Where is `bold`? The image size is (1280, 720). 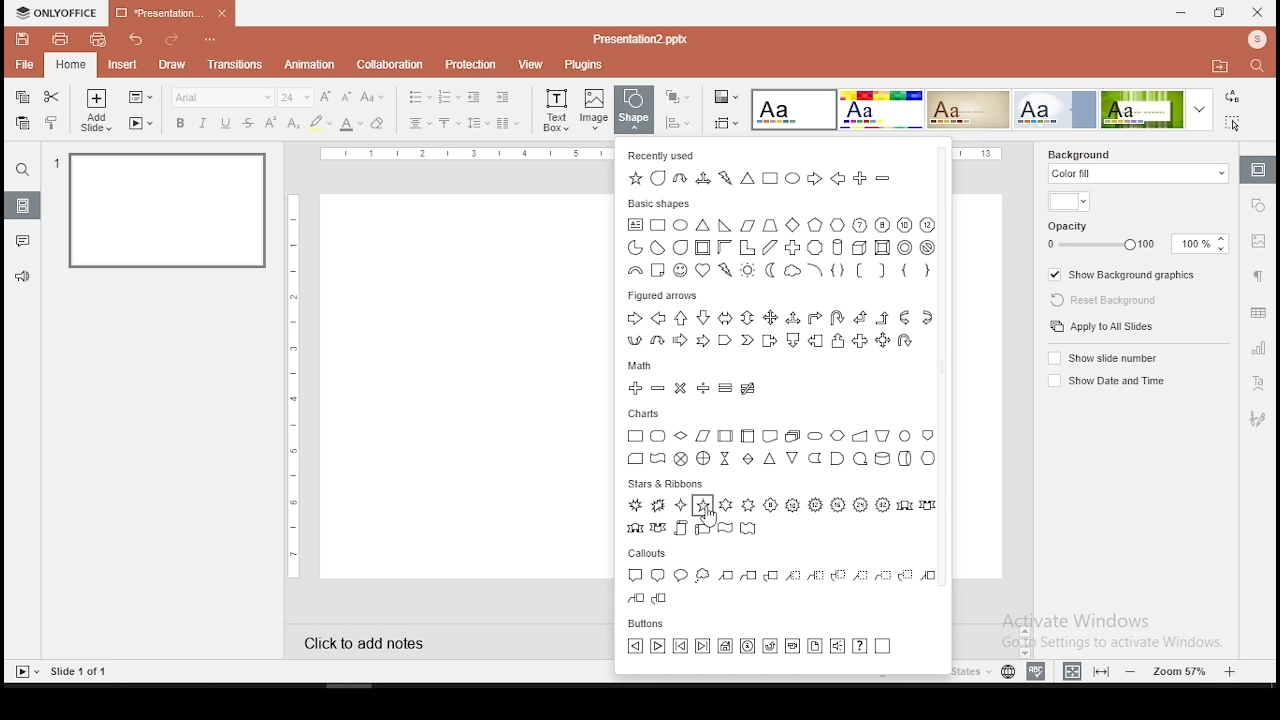
bold is located at coordinates (180, 123).